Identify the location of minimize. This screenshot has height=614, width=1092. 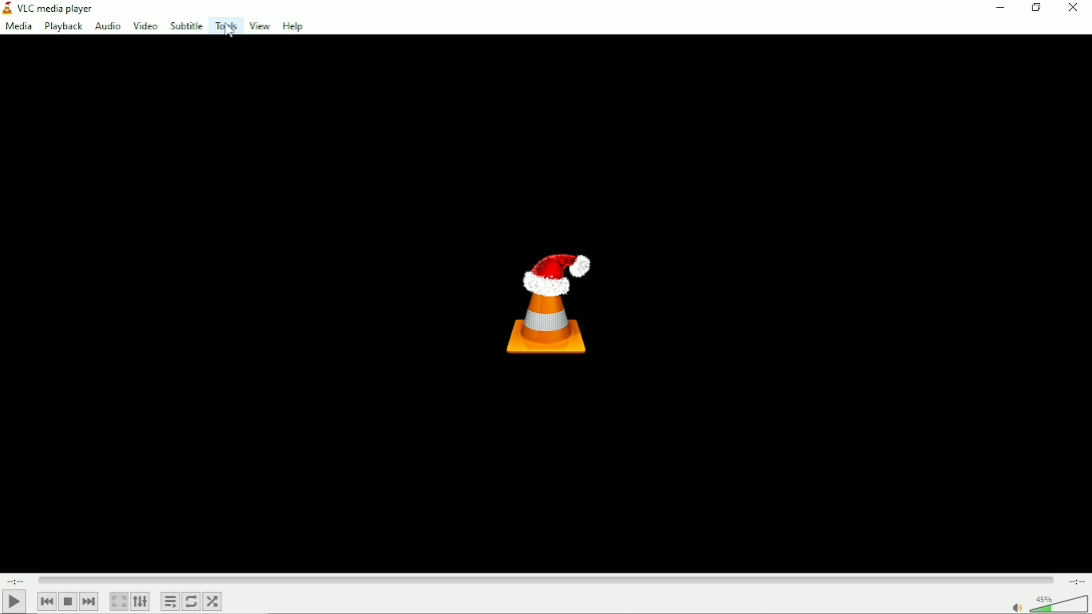
(999, 8).